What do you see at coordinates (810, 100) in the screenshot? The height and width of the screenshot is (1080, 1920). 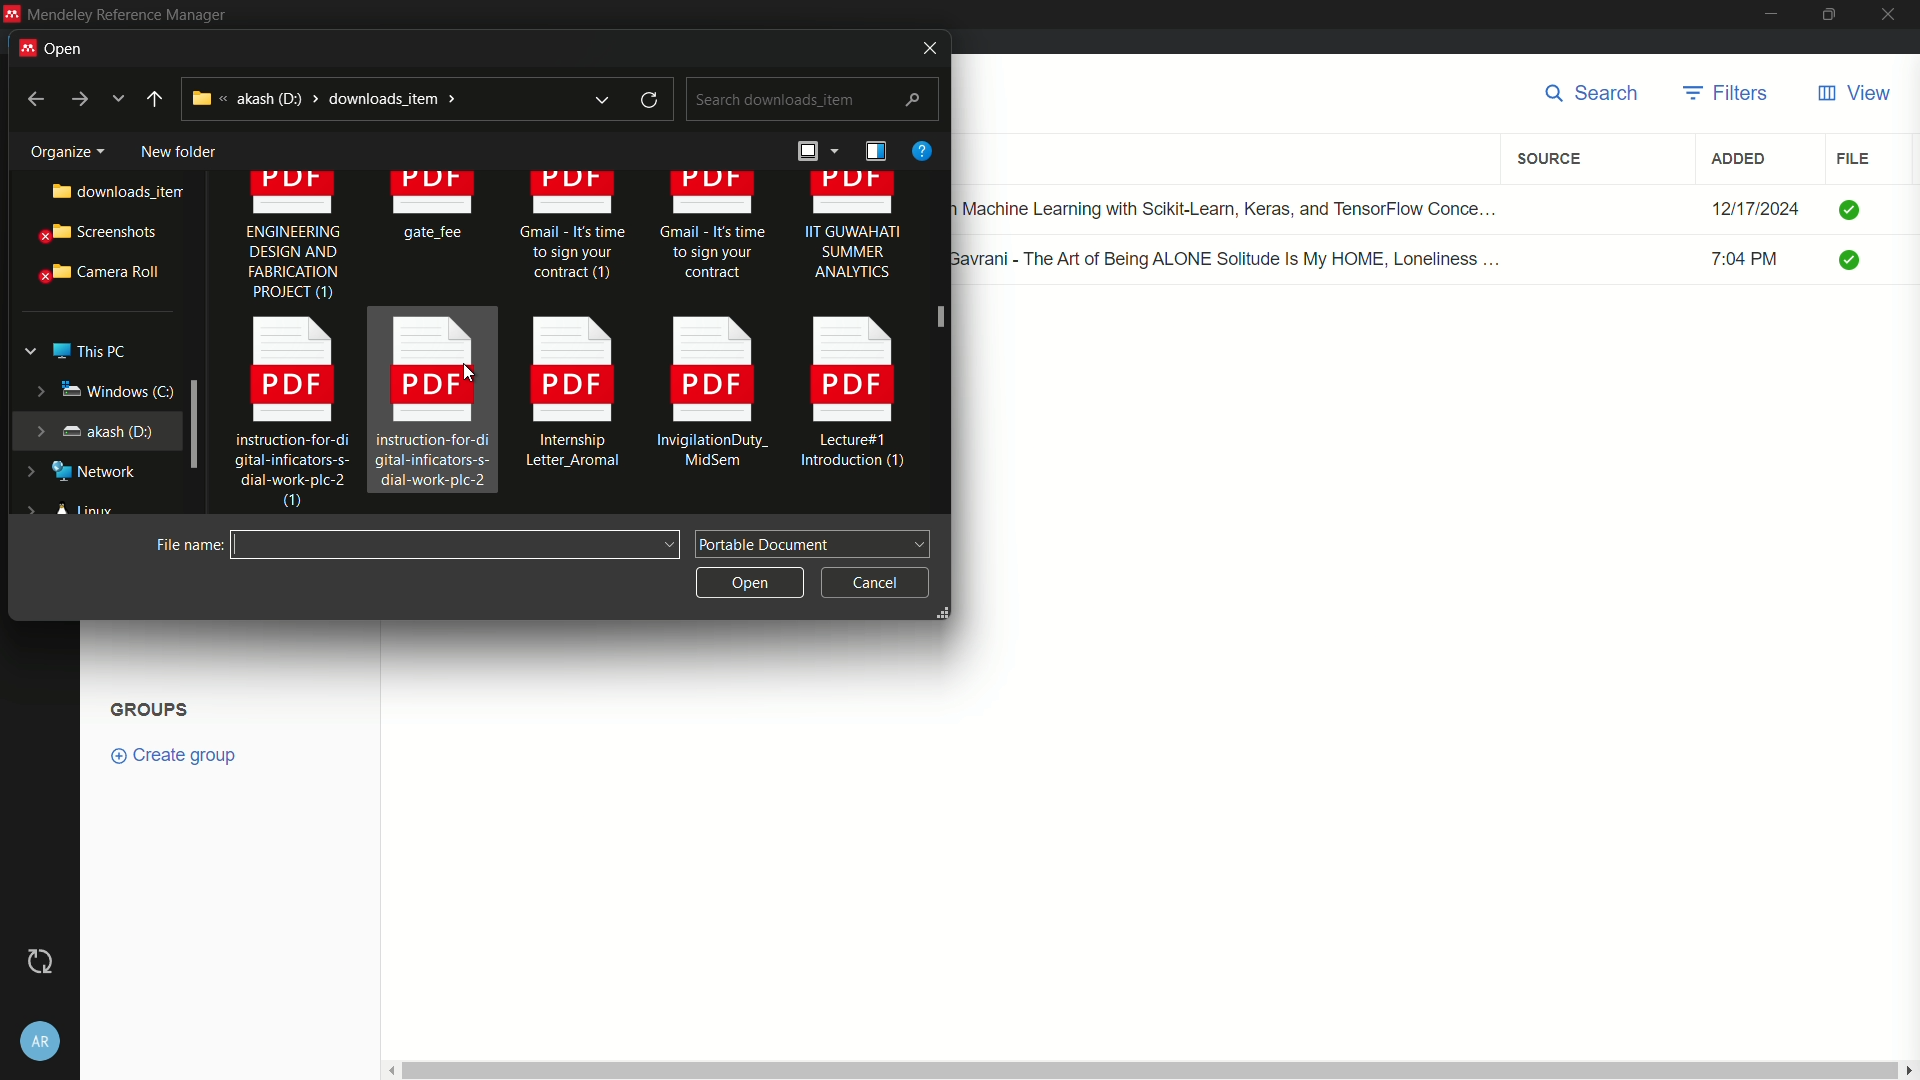 I see `search downloads_item` at bounding box center [810, 100].